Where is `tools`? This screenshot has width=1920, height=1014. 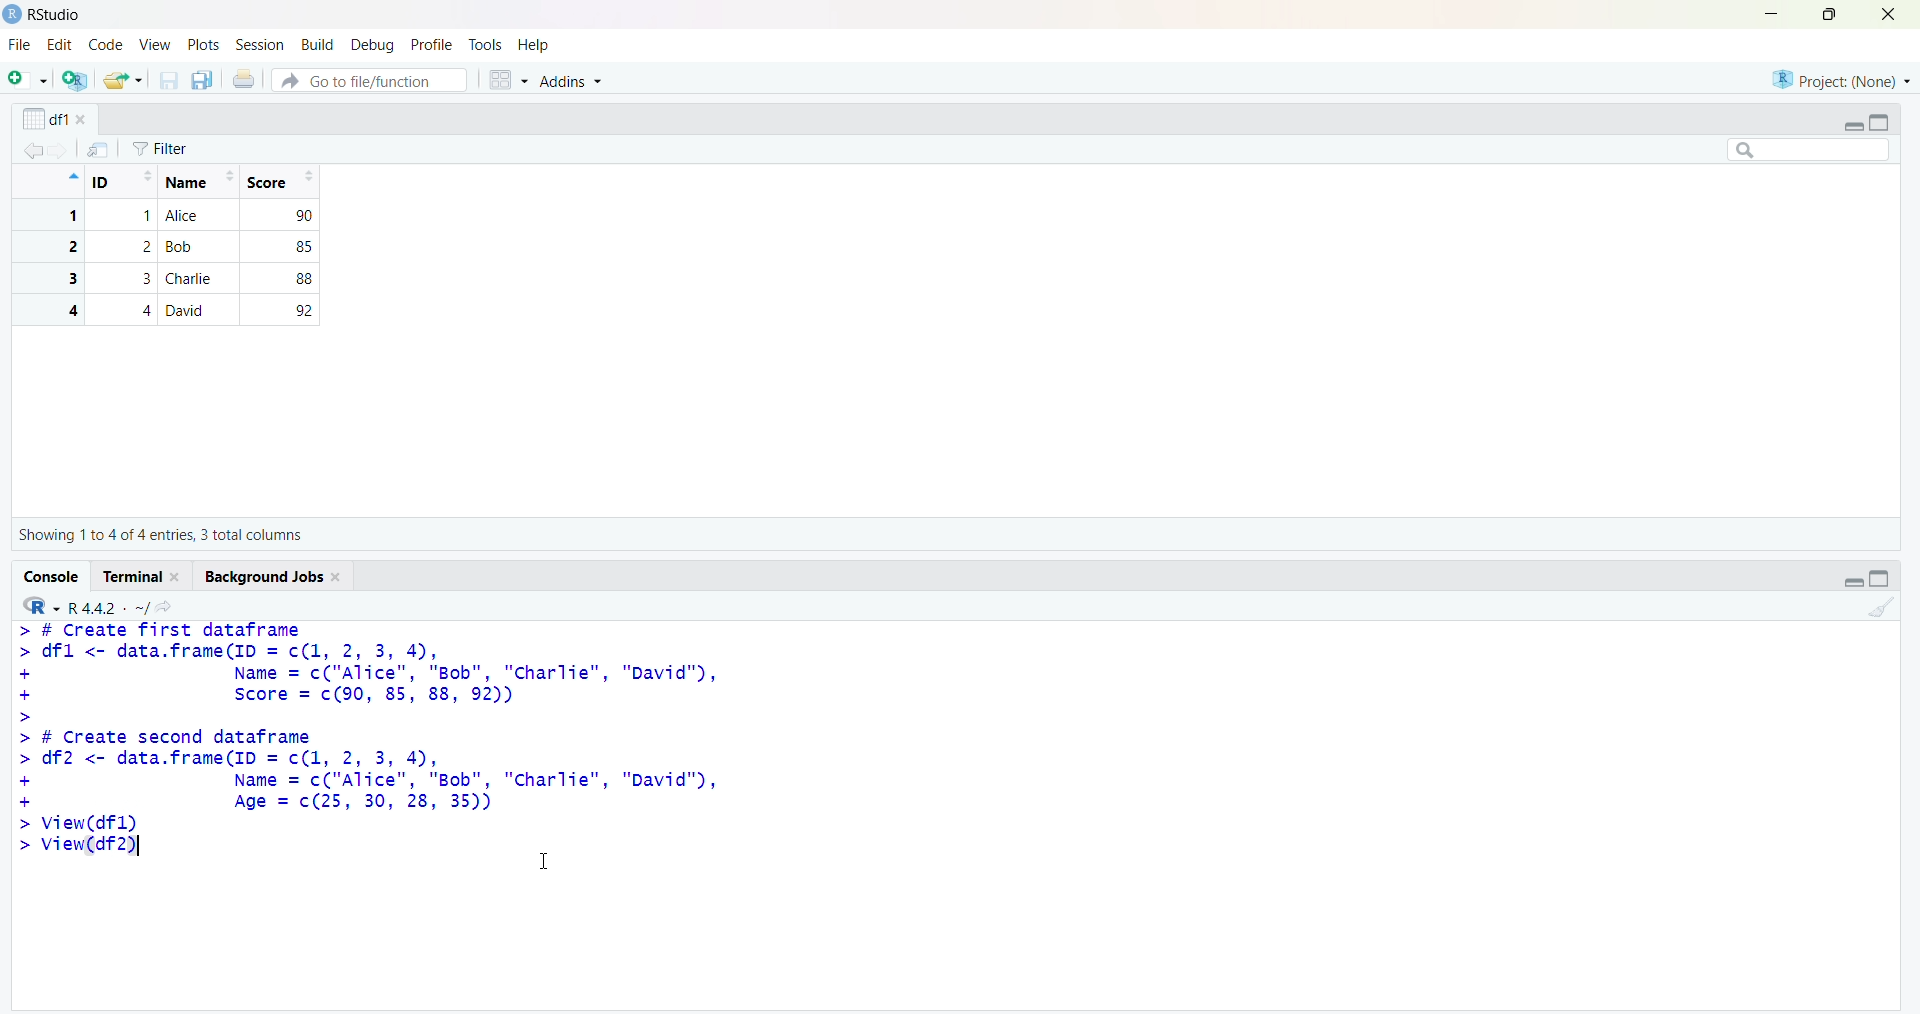 tools is located at coordinates (486, 45).